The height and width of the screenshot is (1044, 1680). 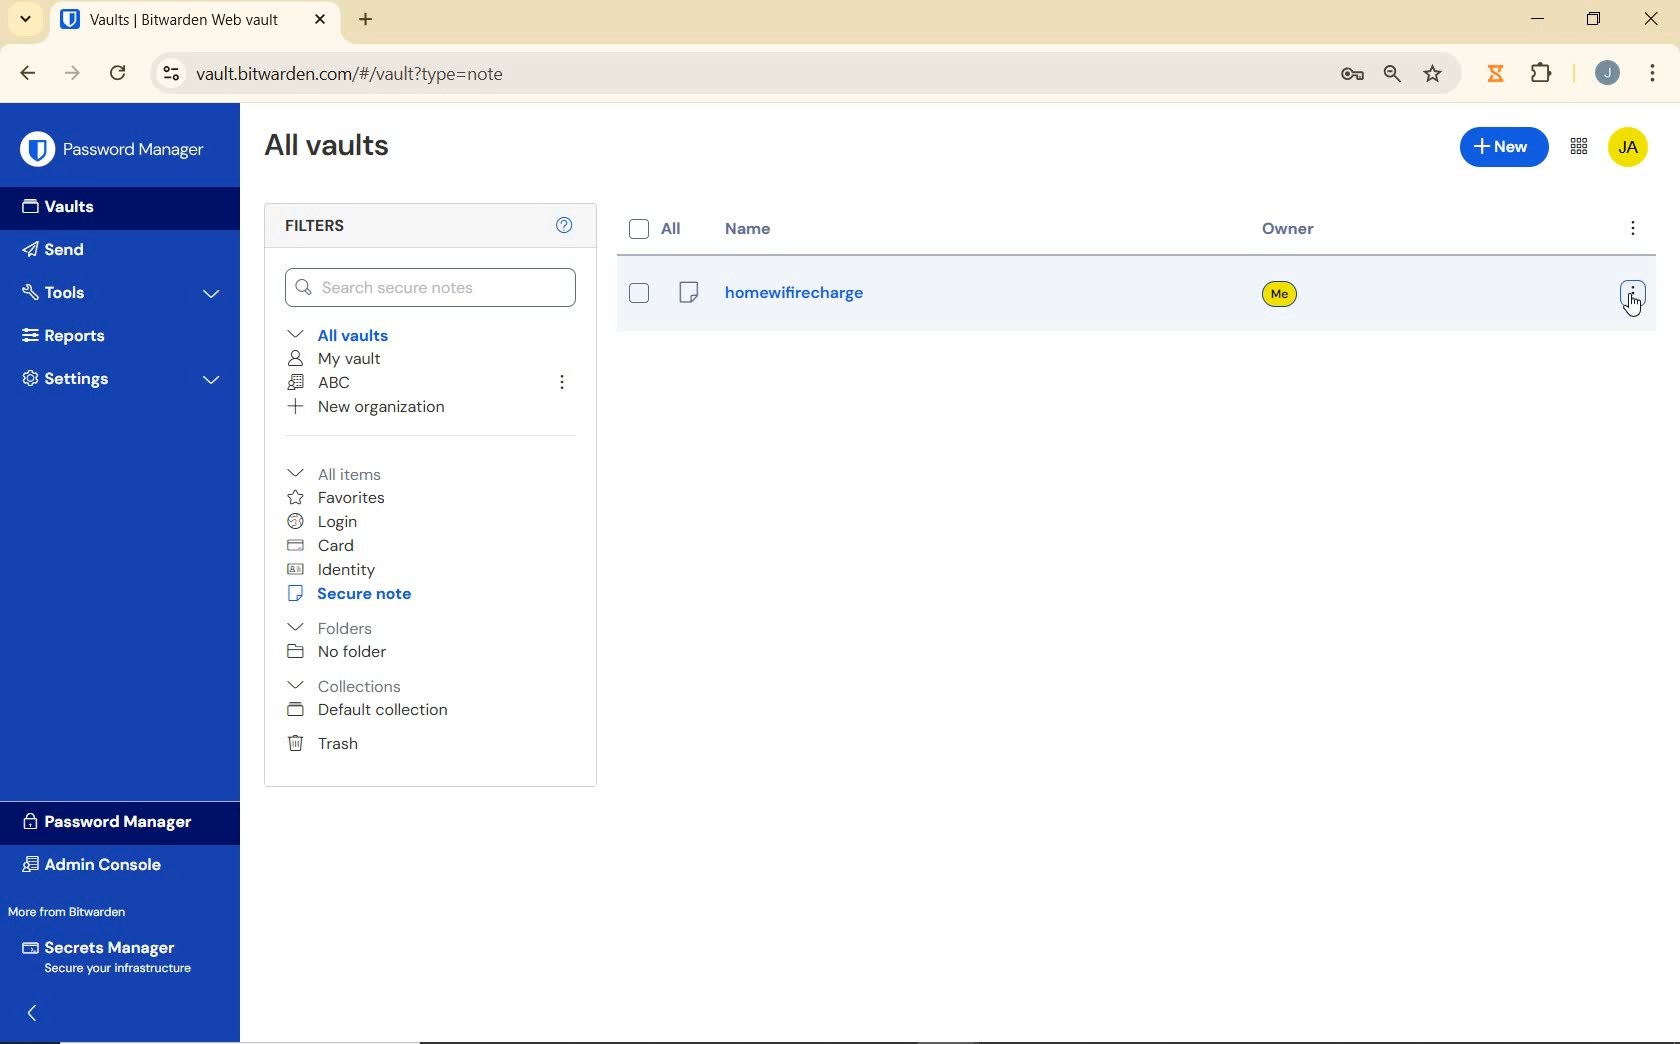 I want to click on card, so click(x=324, y=545).